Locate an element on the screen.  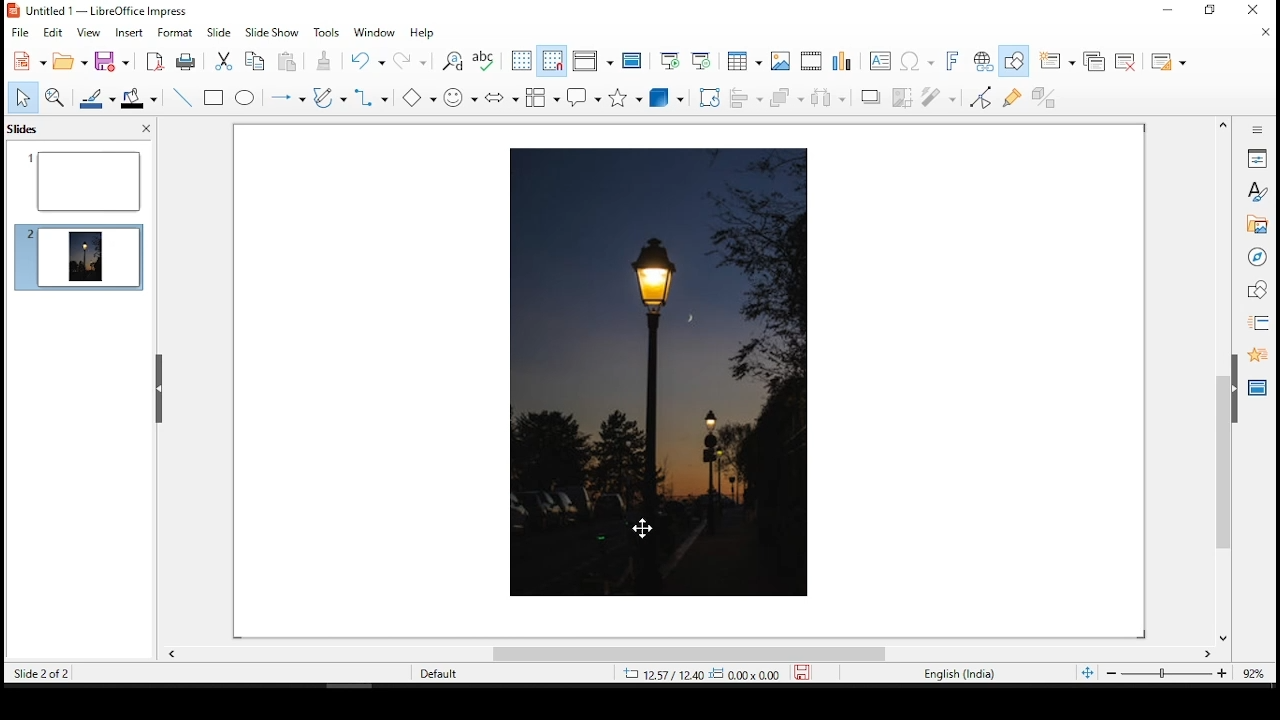
zoom and pan is located at coordinates (58, 99).